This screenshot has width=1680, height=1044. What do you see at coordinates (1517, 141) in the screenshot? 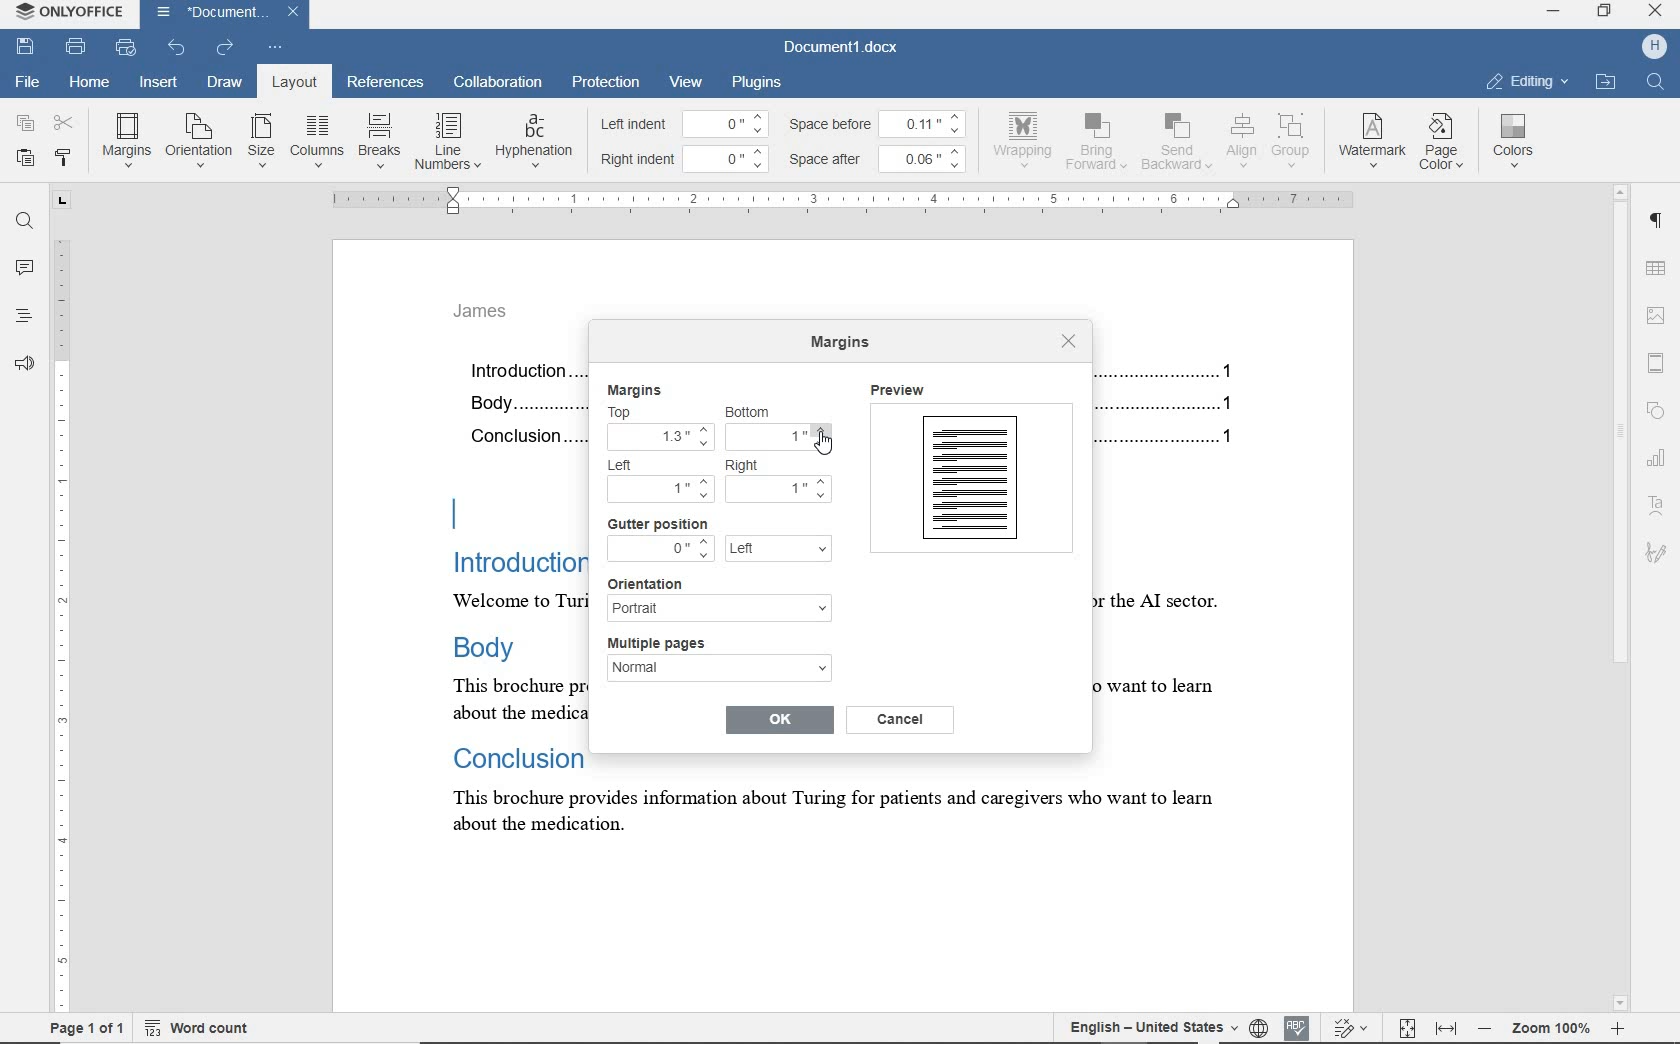
I see `colors` at bounding box center [1517, 141].